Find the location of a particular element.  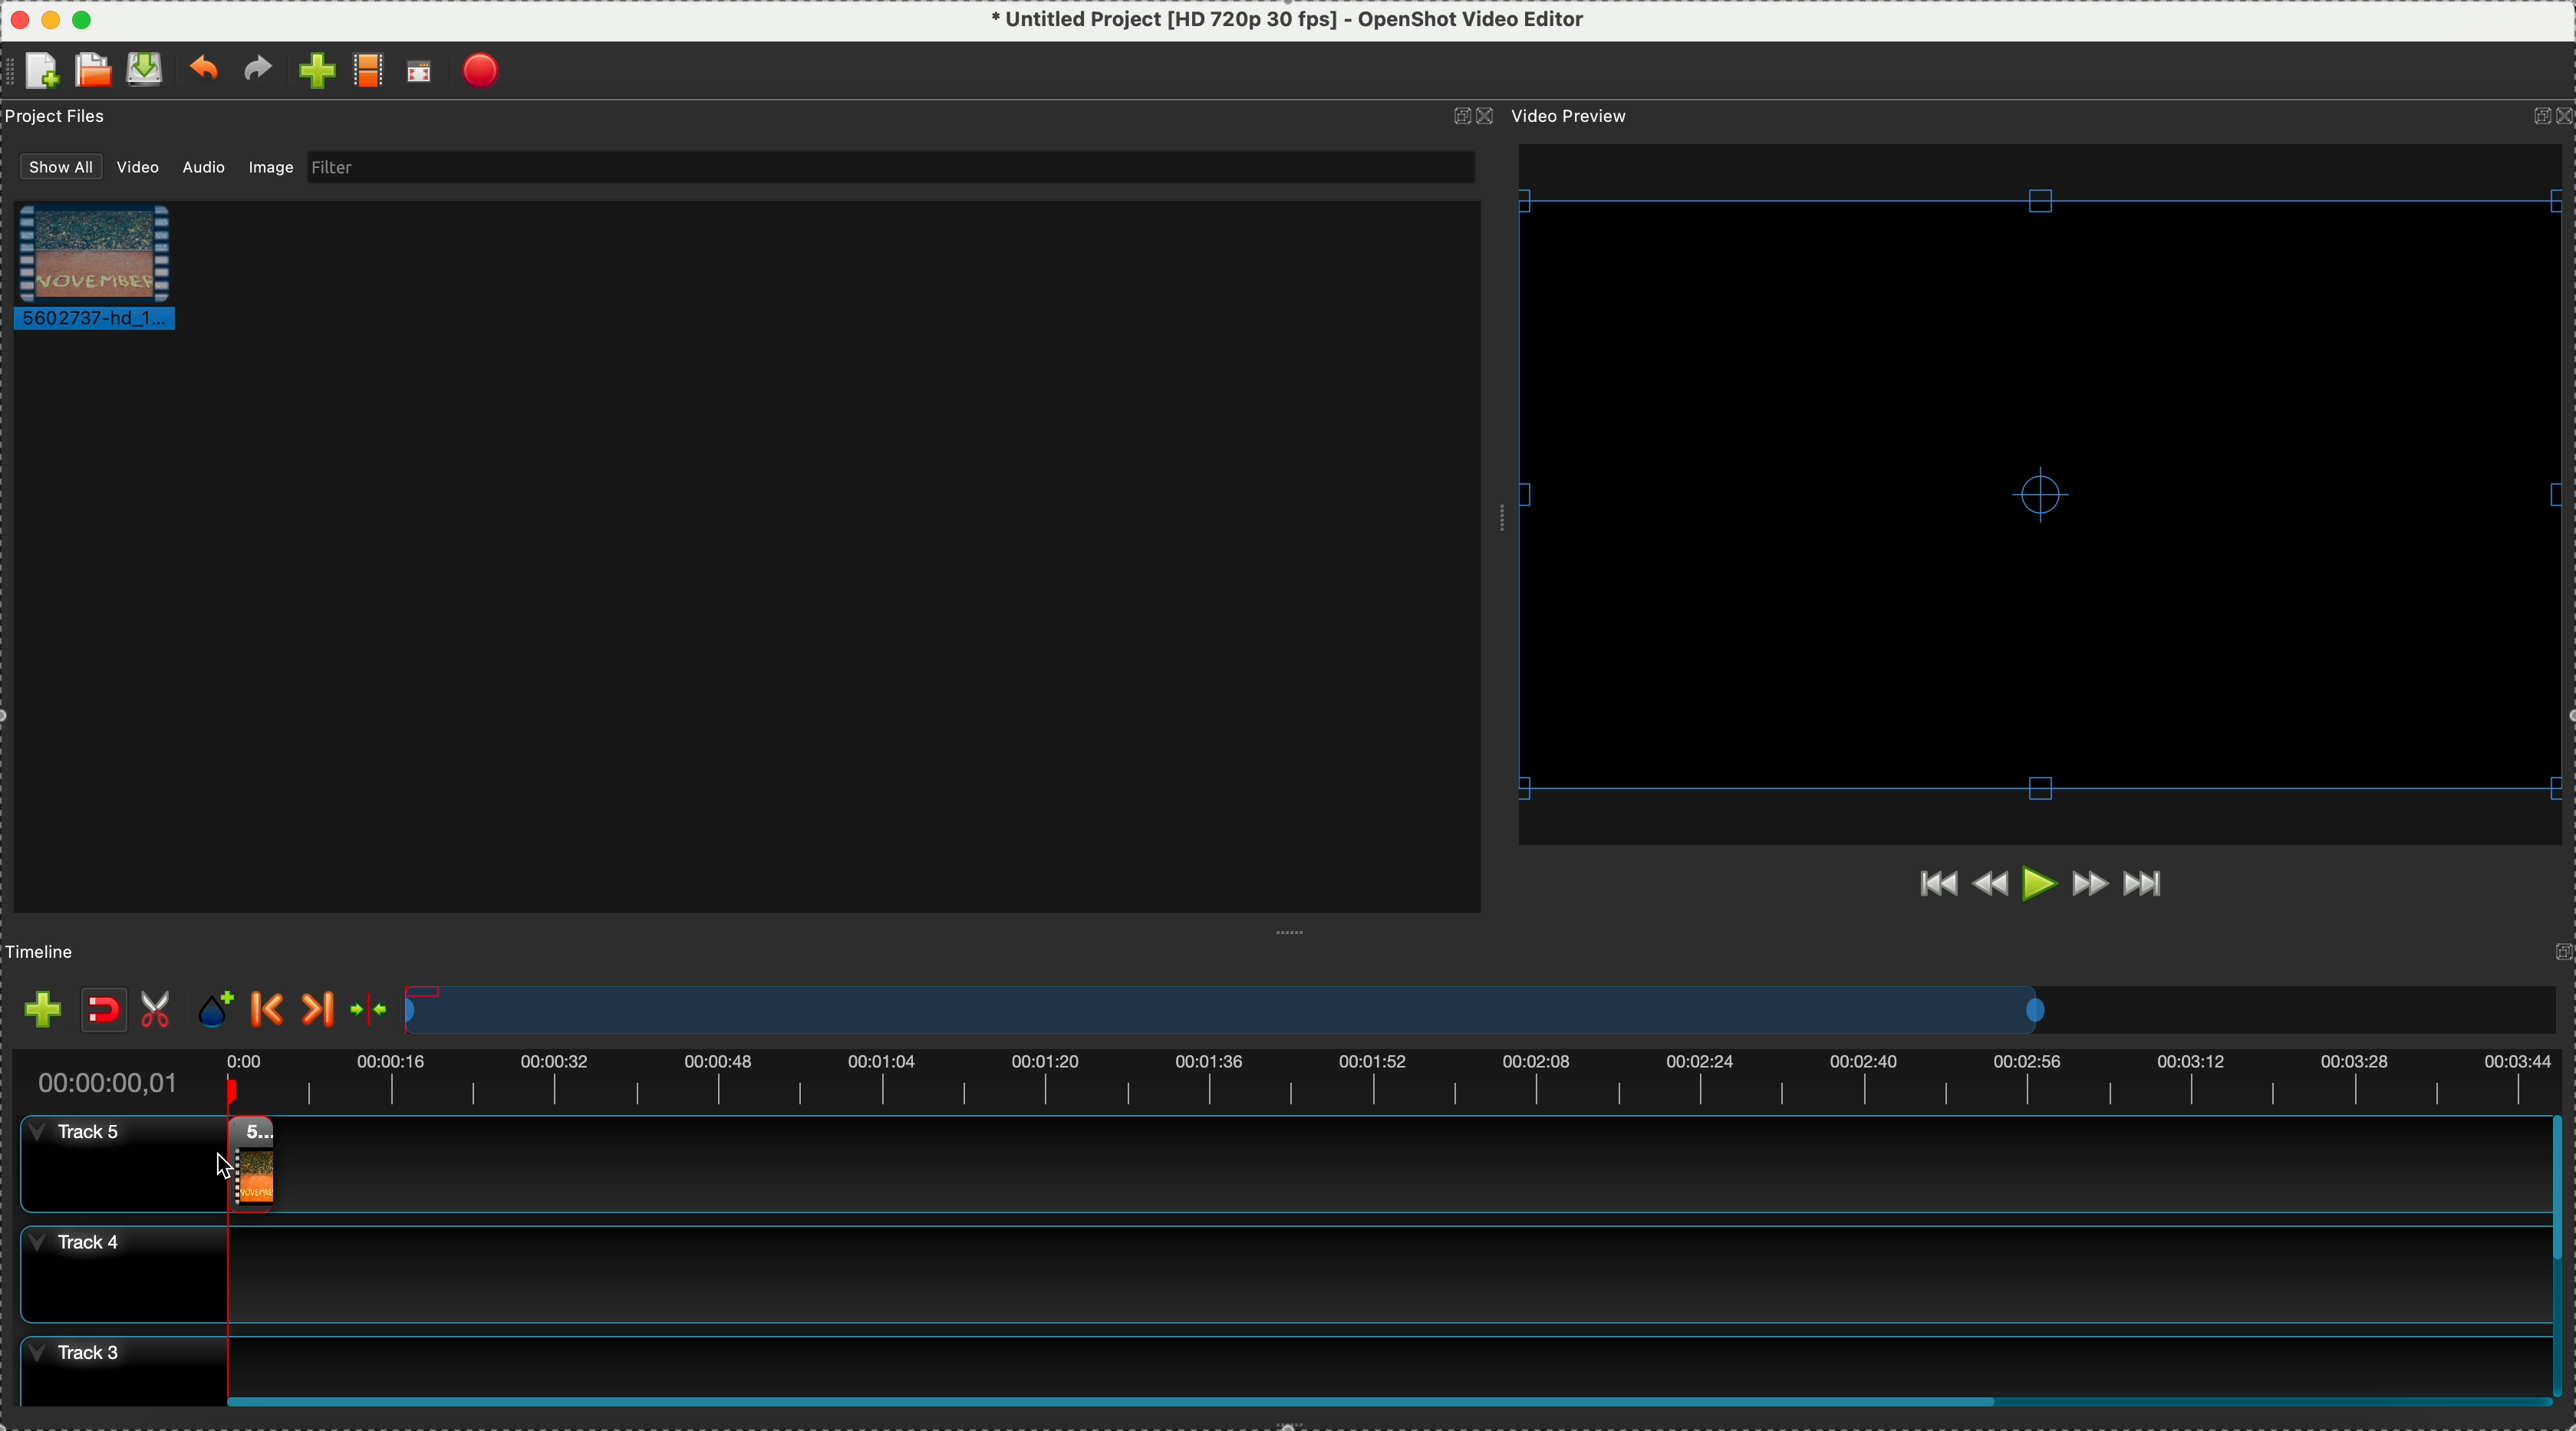

timeline duration is located at coordinates (1282, 1075).